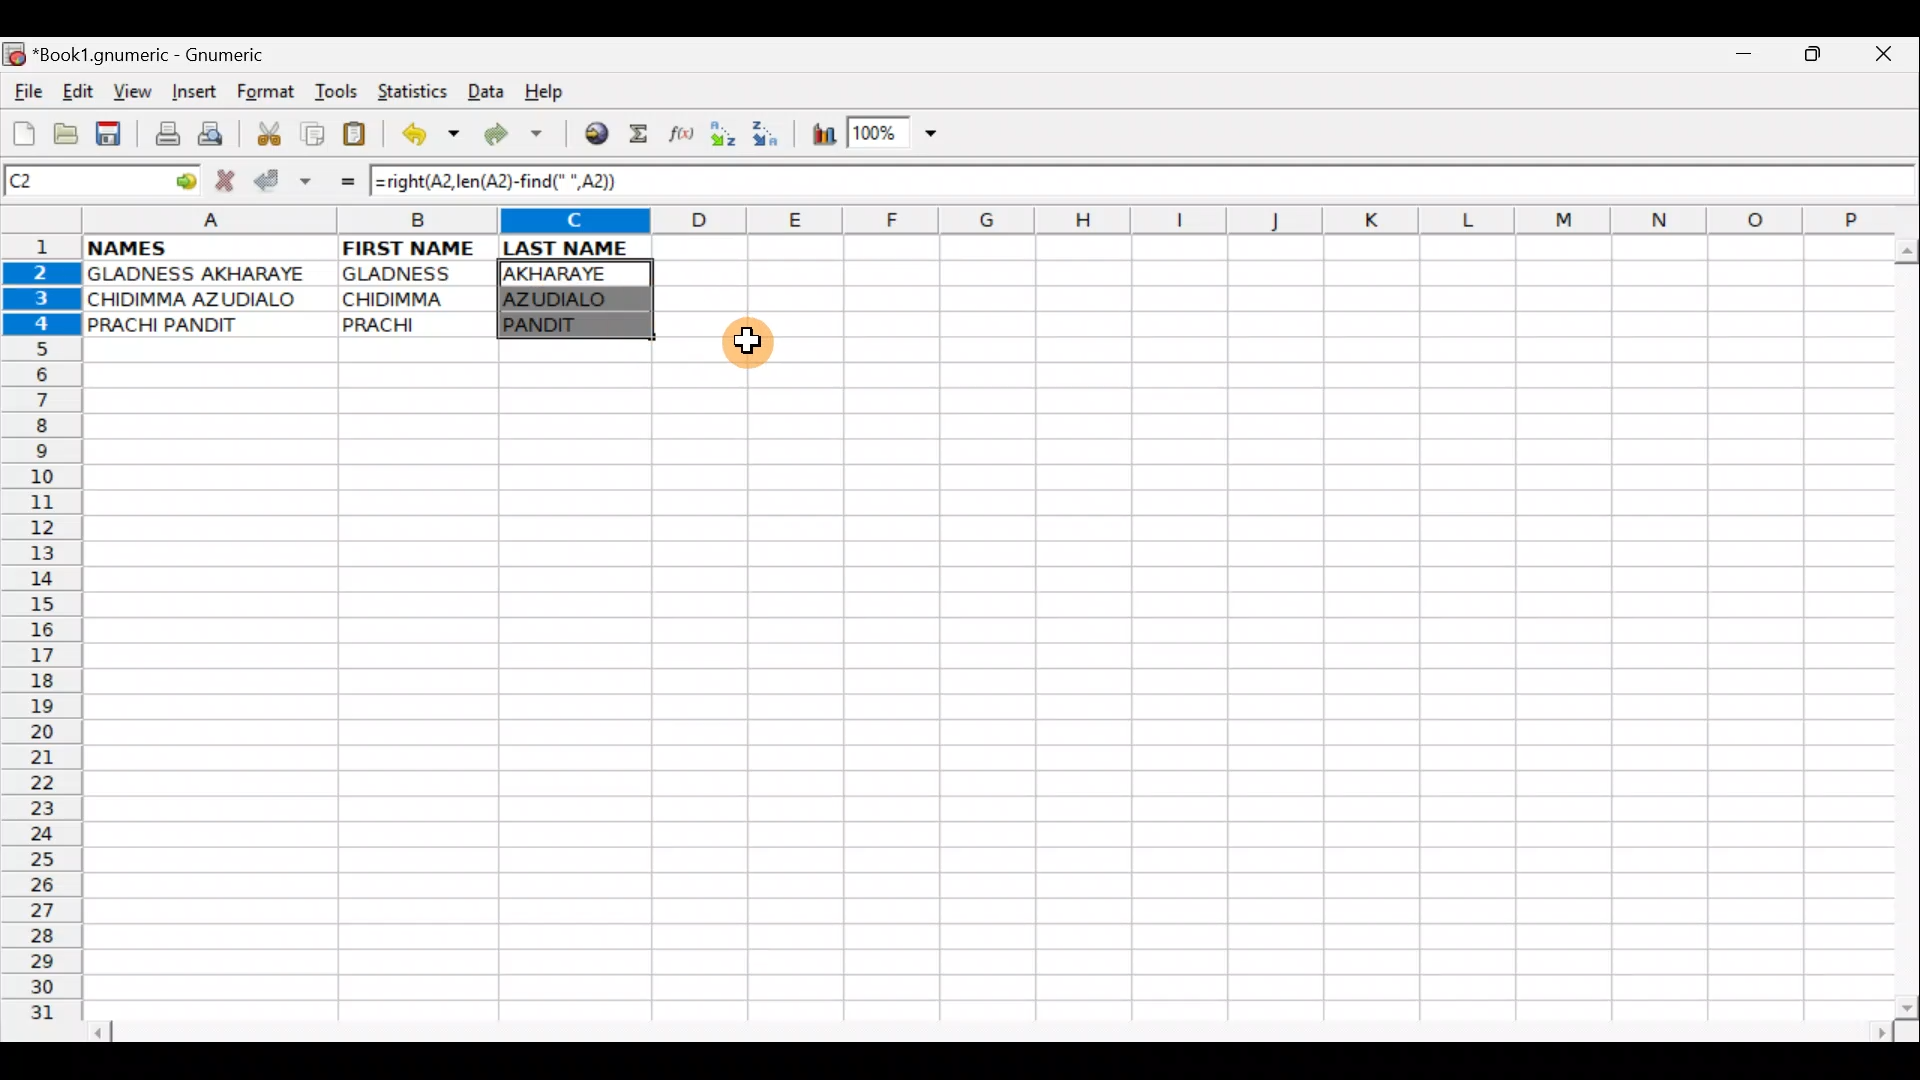 The height and width of the screenshot is (1080, 1920). Describe the element at coordinates (70, 131) in the screenshot. I see `Open a file` at that location.